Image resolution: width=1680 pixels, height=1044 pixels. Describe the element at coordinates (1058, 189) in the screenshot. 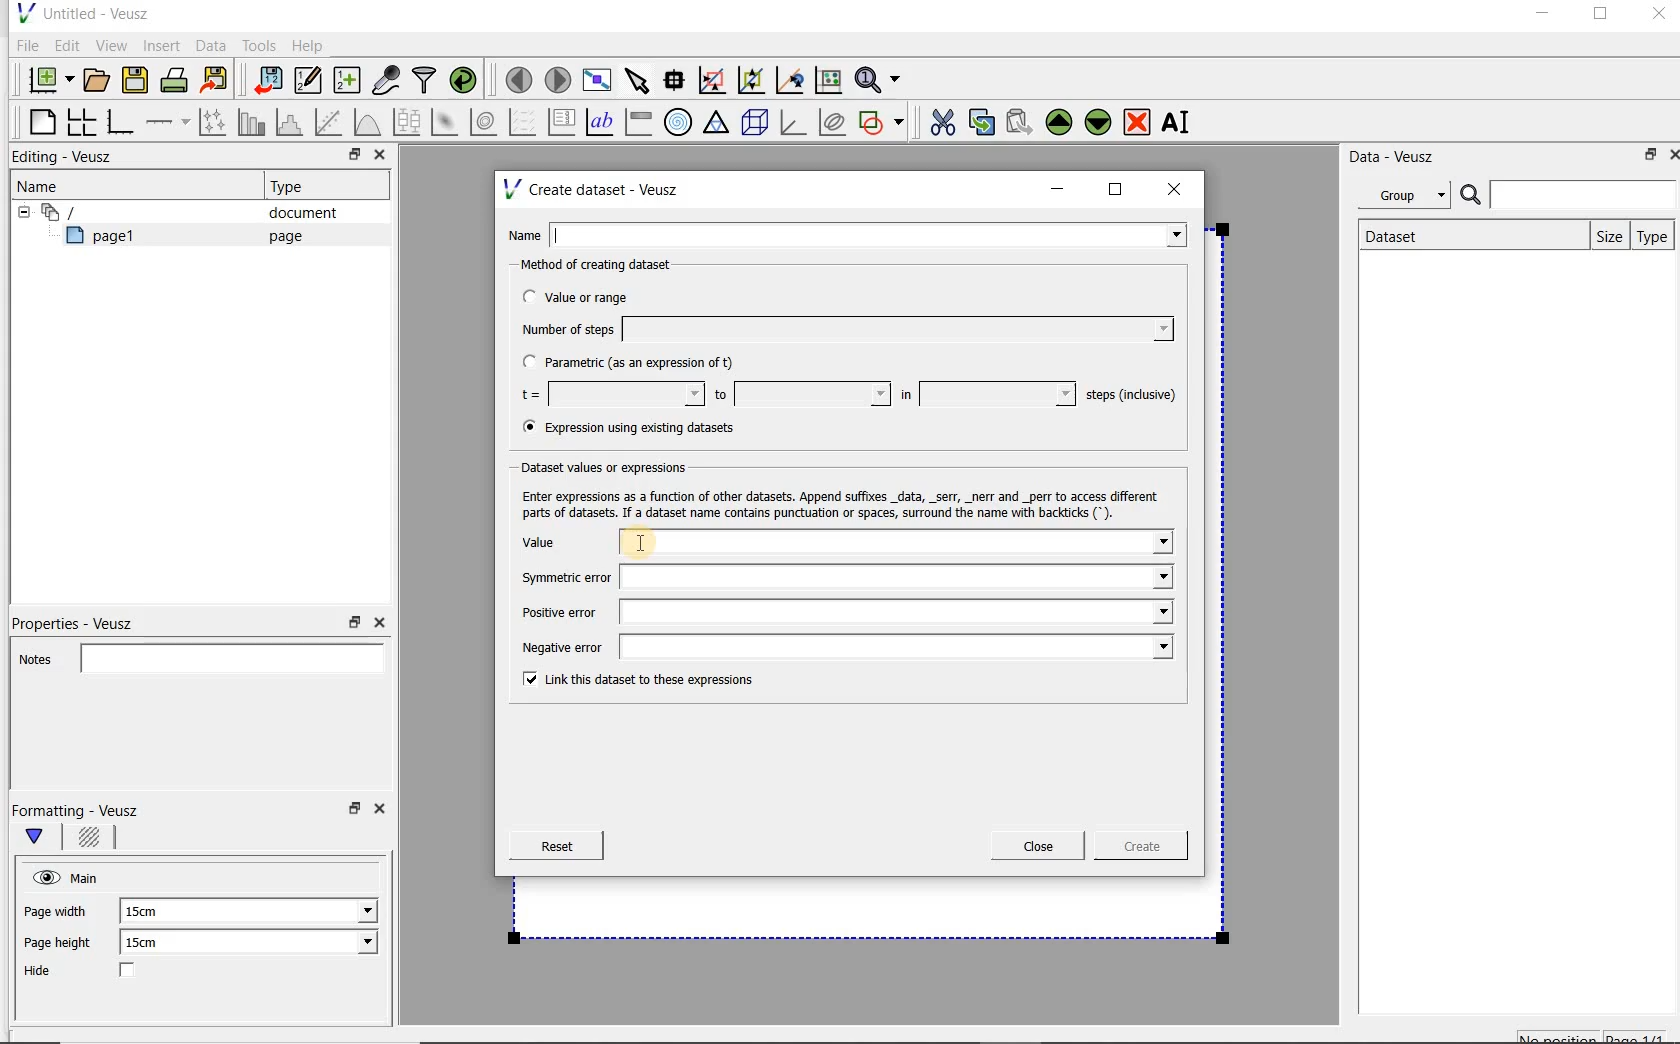

I see `minimize` at that location.